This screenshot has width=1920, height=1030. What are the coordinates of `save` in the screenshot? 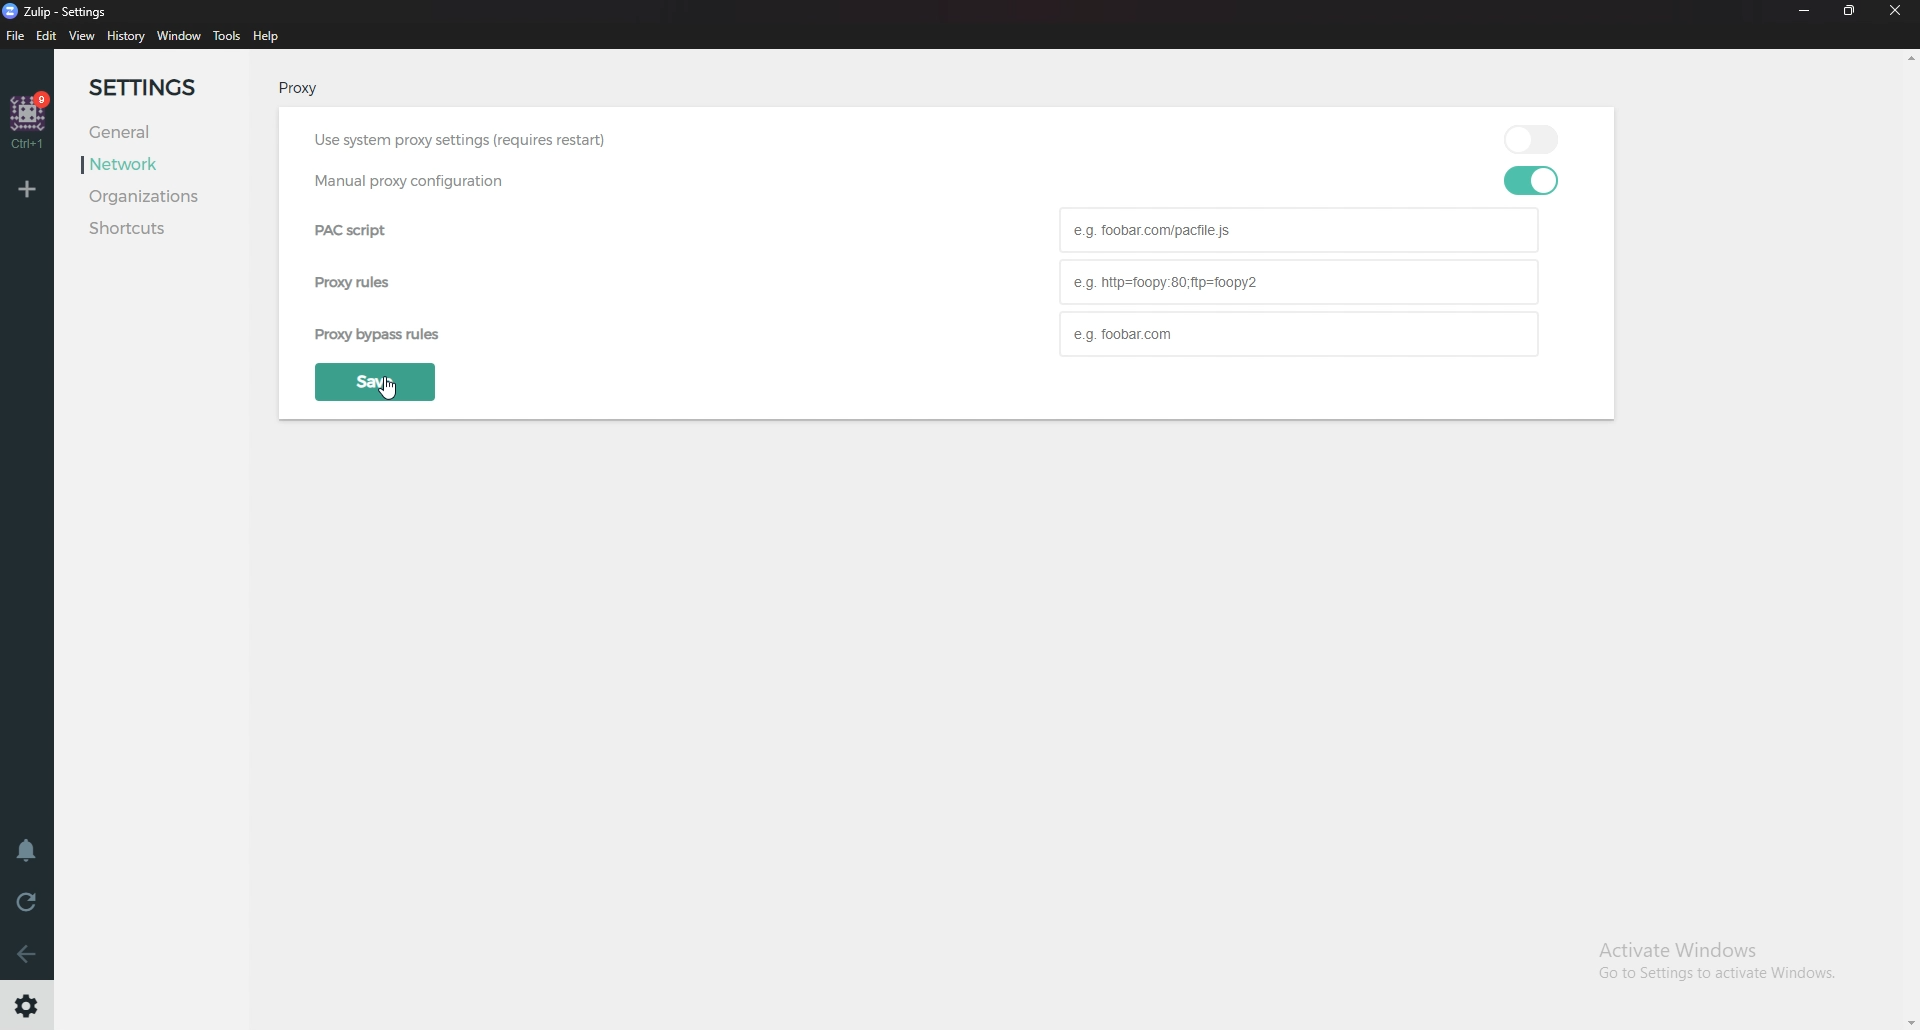 It's located at (373, 382).